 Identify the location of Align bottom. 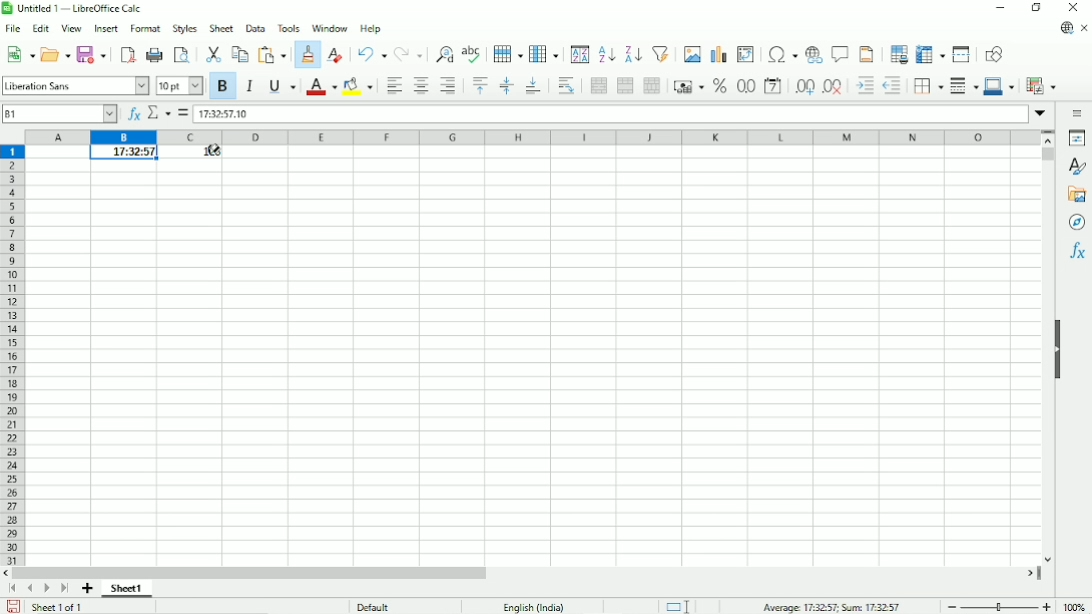
(531, 87).